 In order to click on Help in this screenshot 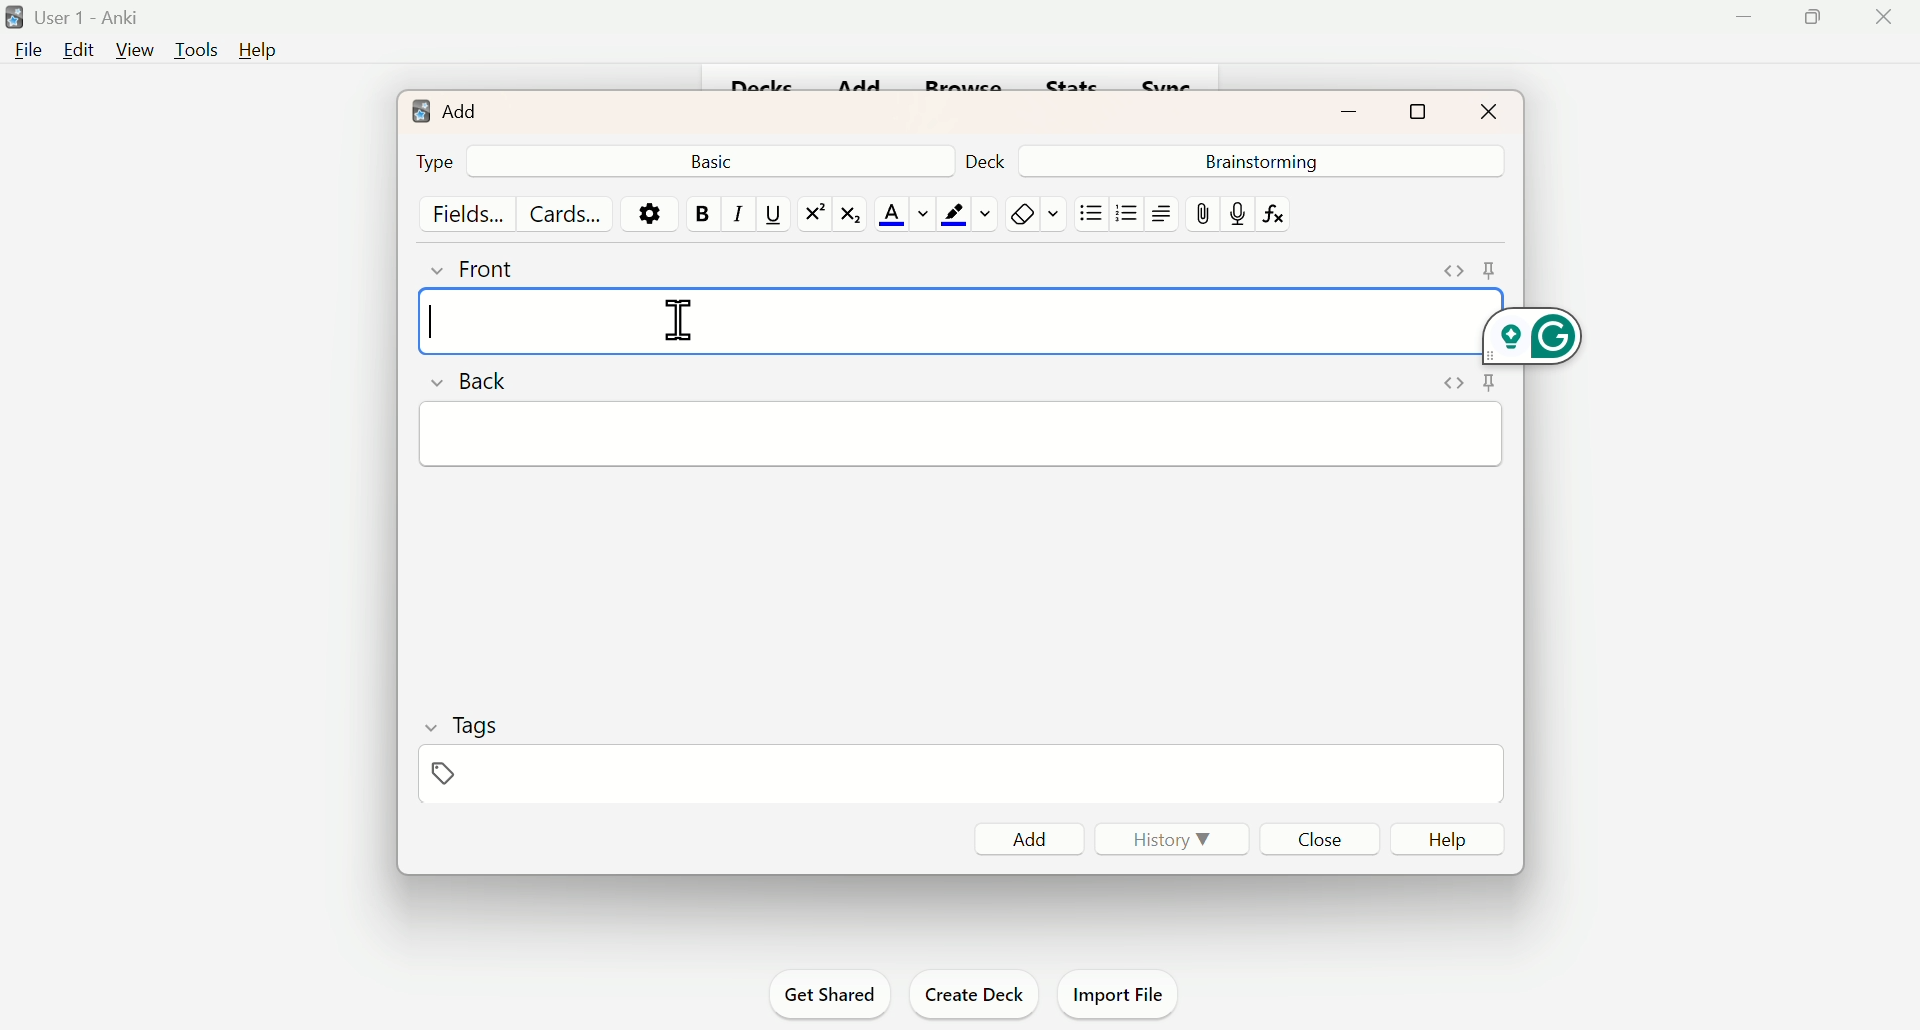, I will do `click(1457, 840)`.